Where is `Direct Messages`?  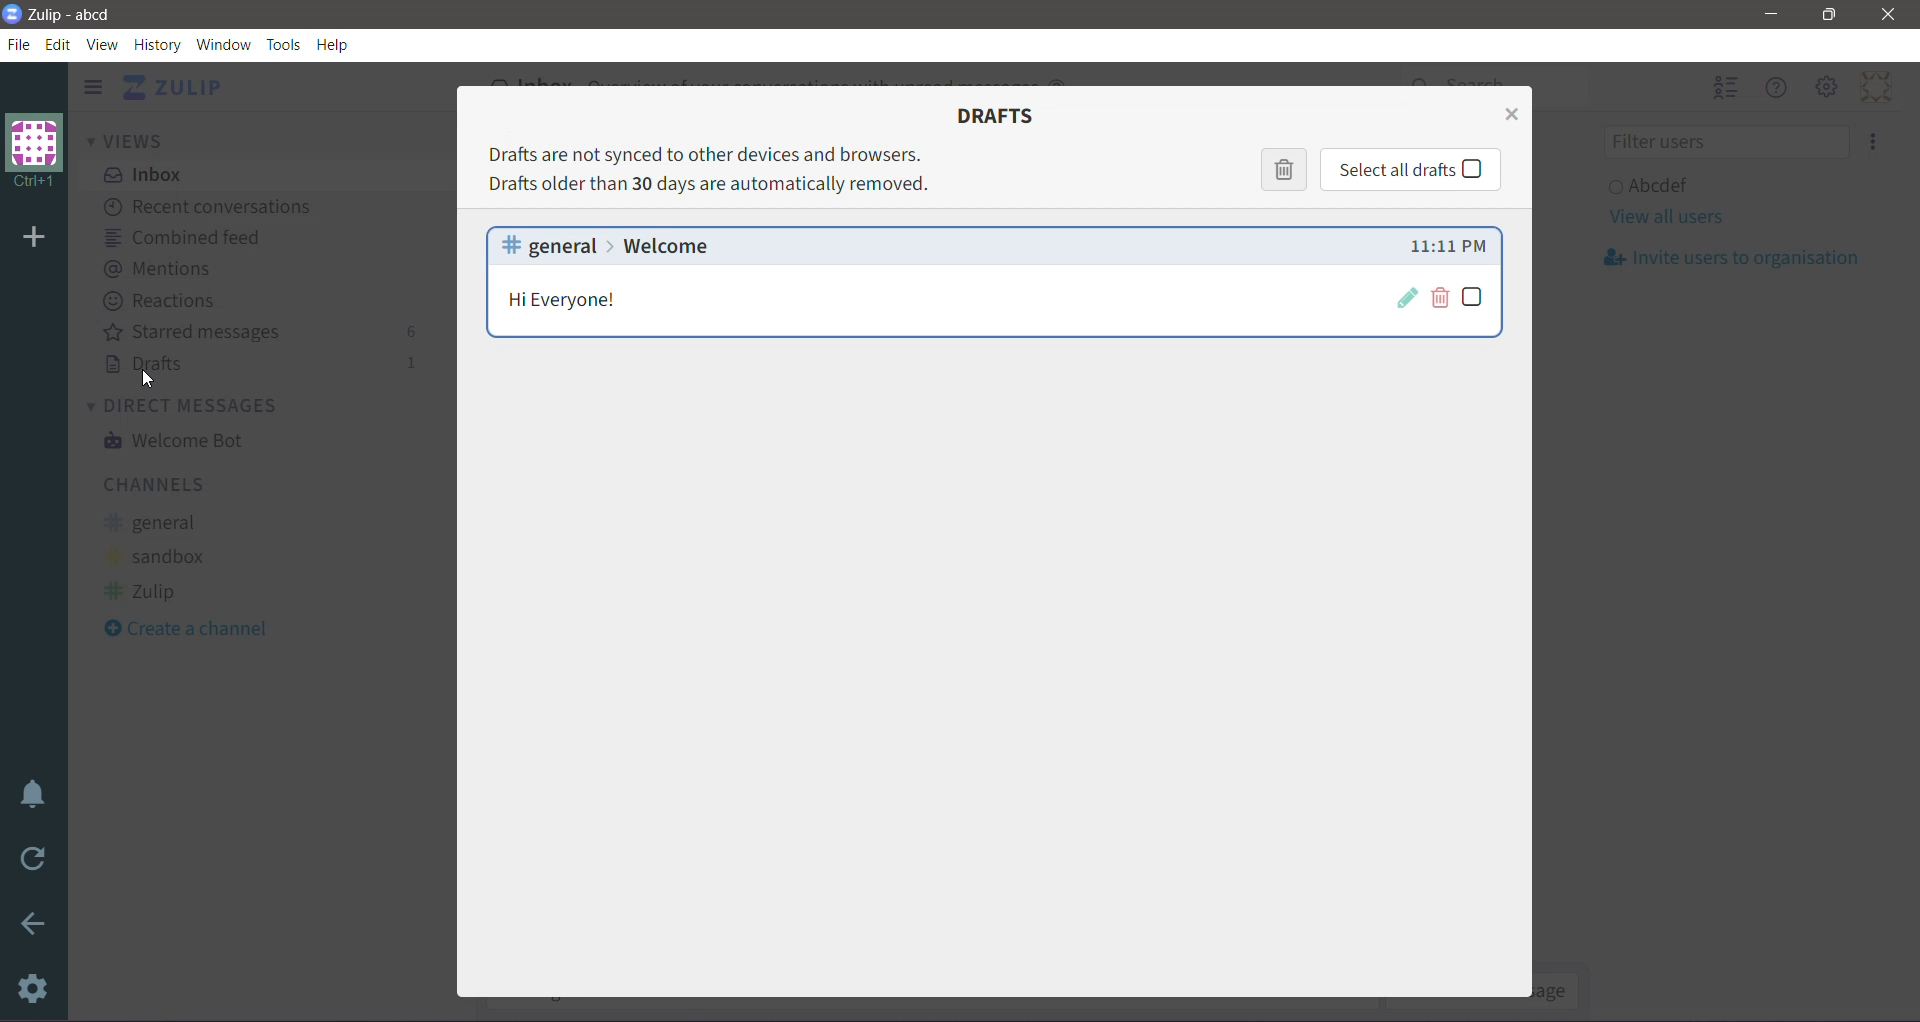 Direct Messages is located at coordinates (196, 404).